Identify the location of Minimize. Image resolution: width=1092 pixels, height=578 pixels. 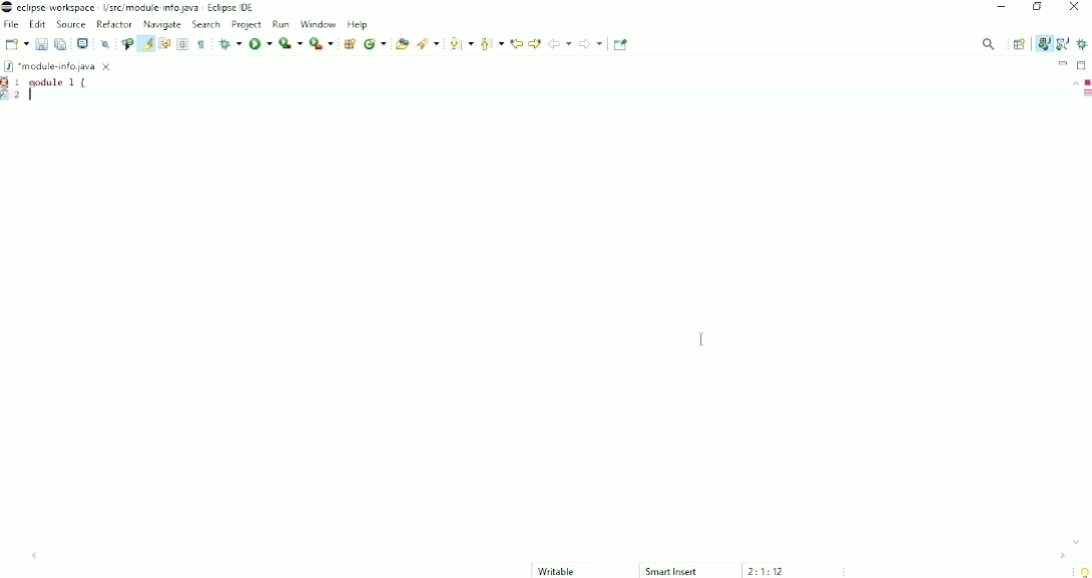
(1063, 63).